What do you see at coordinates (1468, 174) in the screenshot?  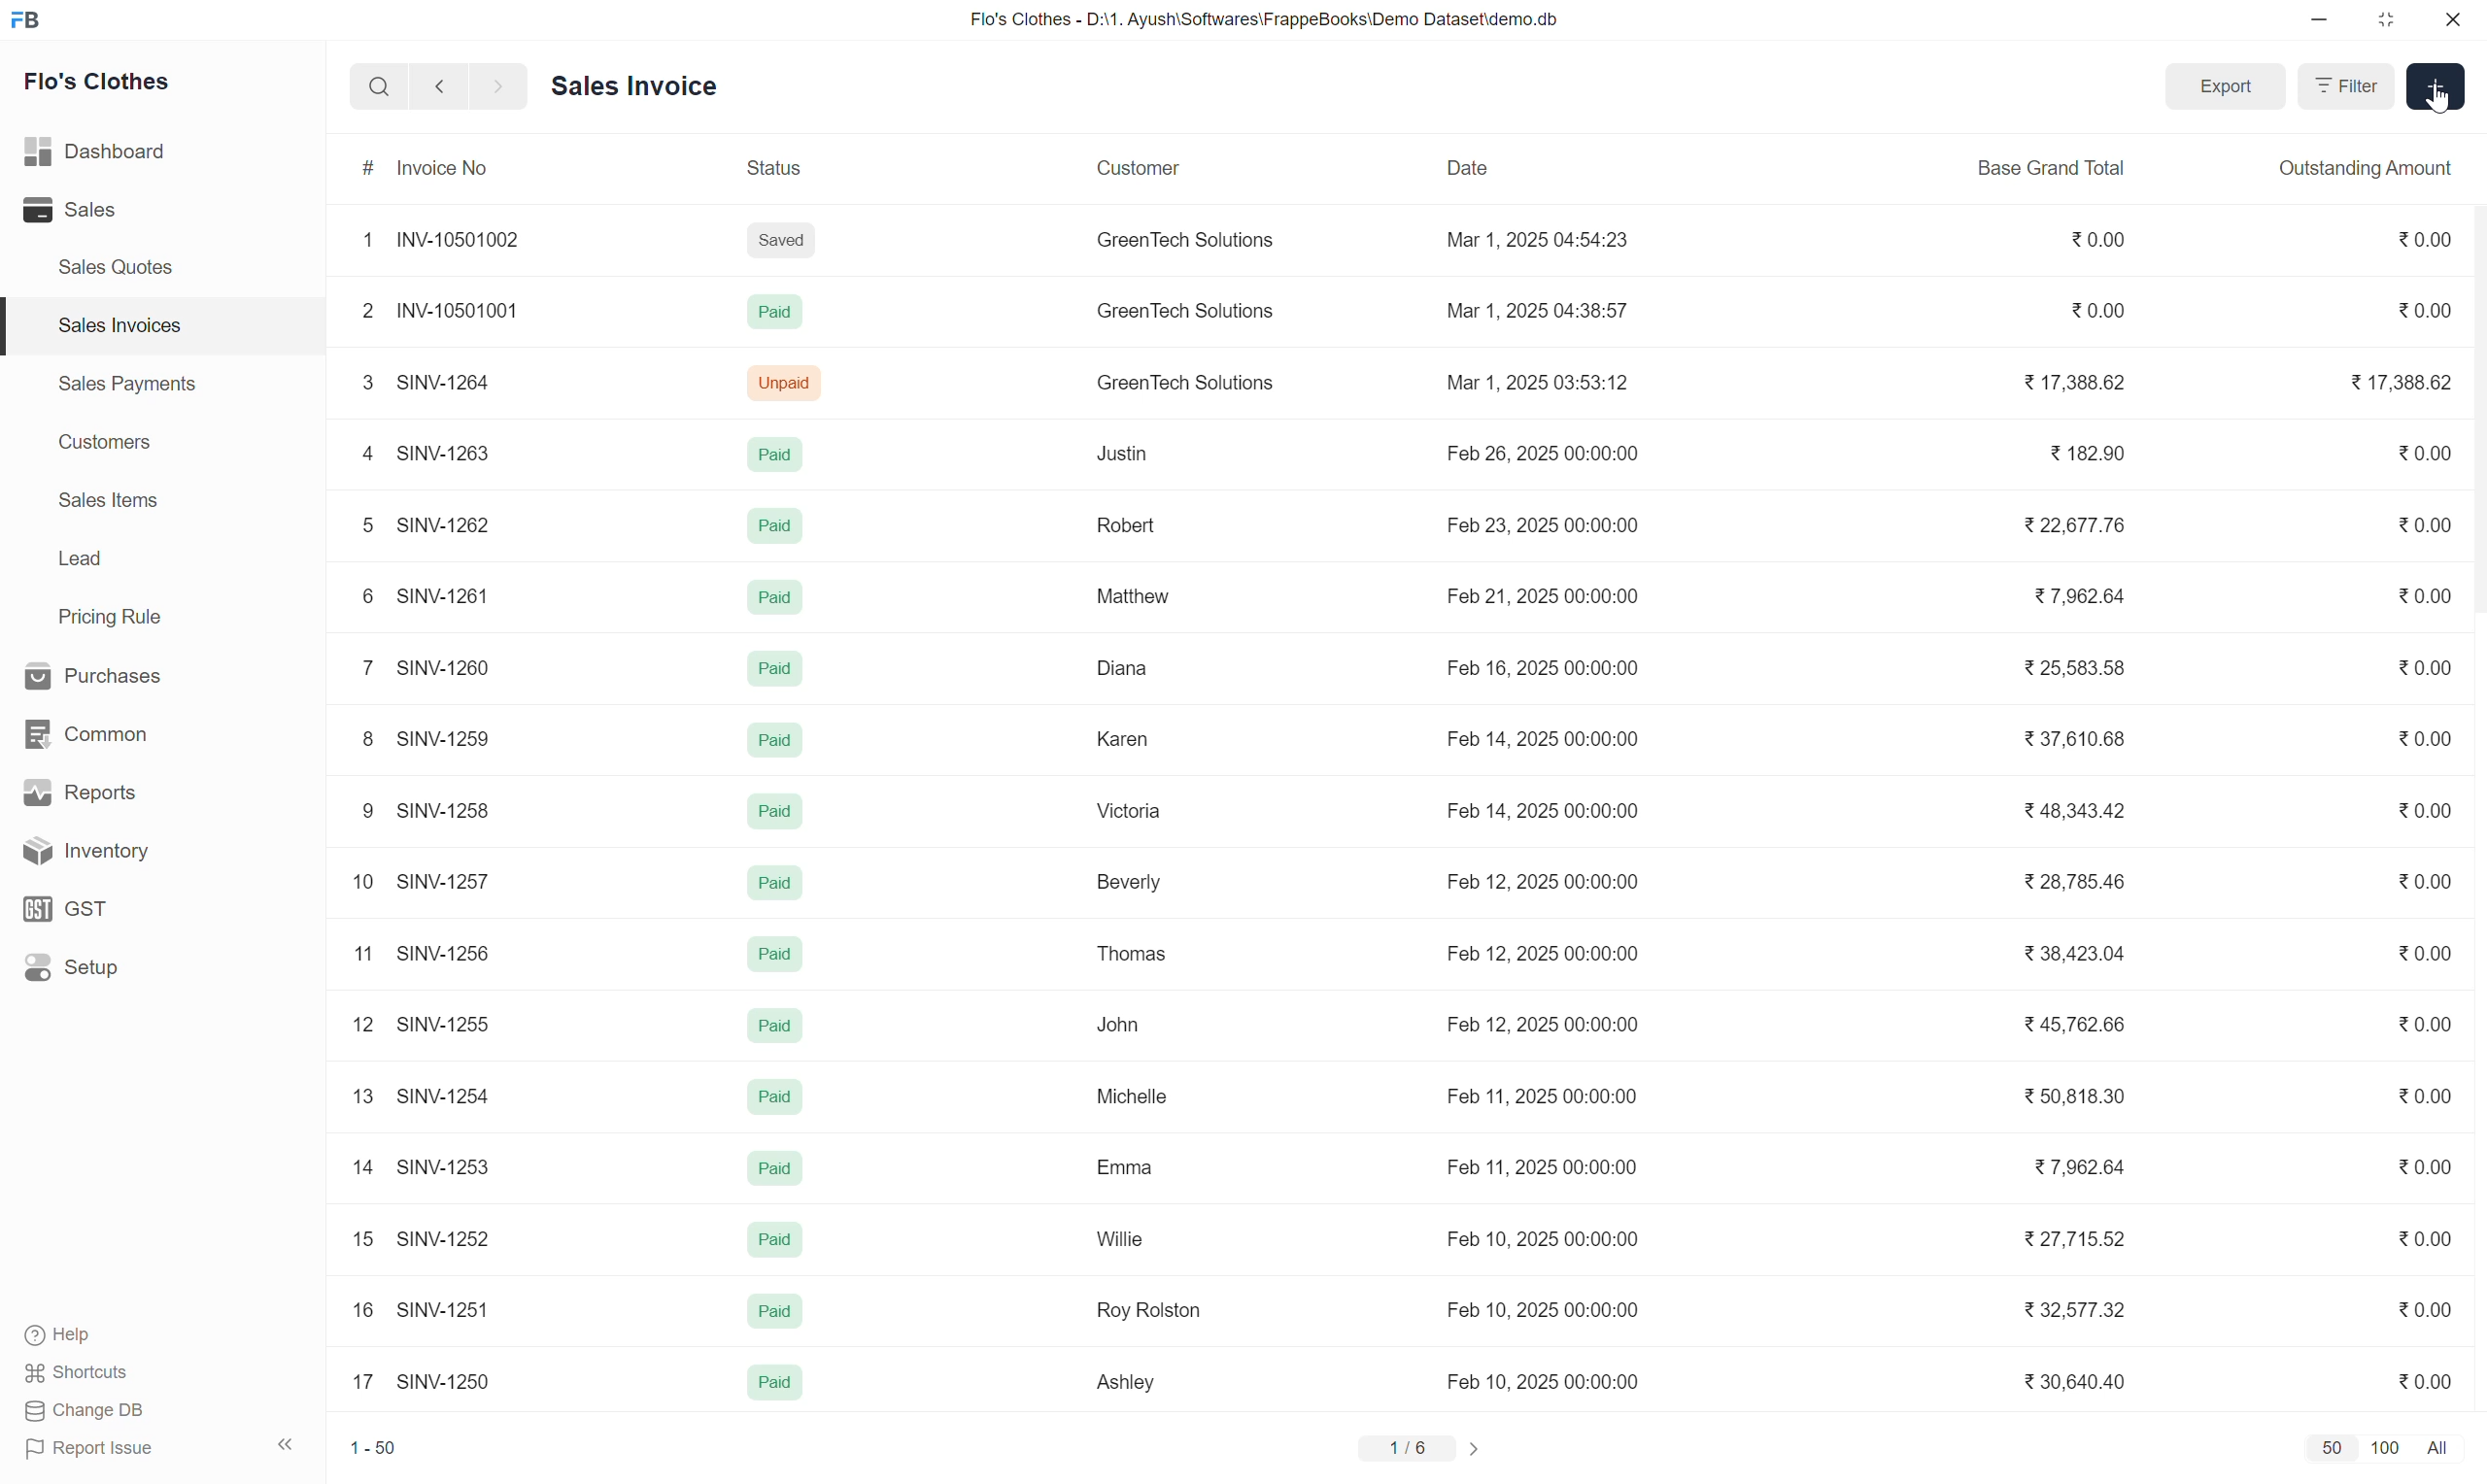 I see `Date` at bounding box center [1468, 174].